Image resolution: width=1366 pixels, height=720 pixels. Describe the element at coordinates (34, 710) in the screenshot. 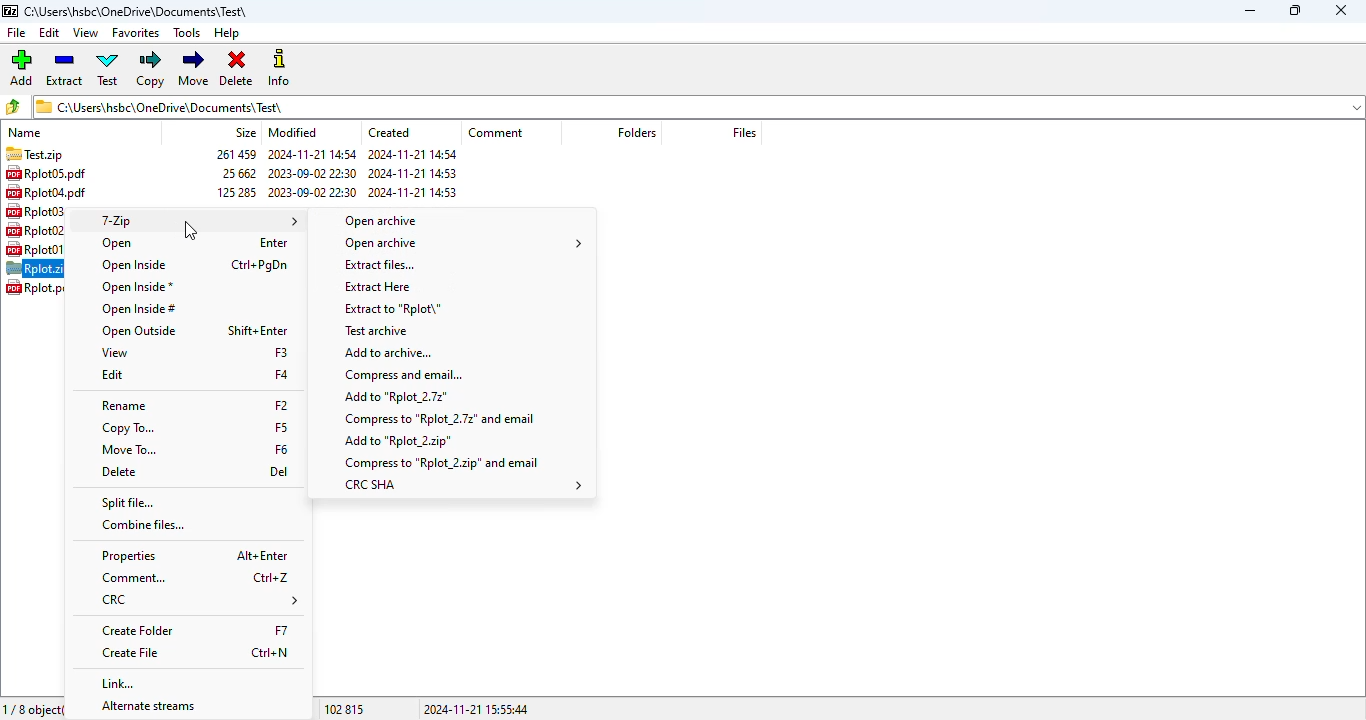

I see `1/8 object(s) selected` at that location.